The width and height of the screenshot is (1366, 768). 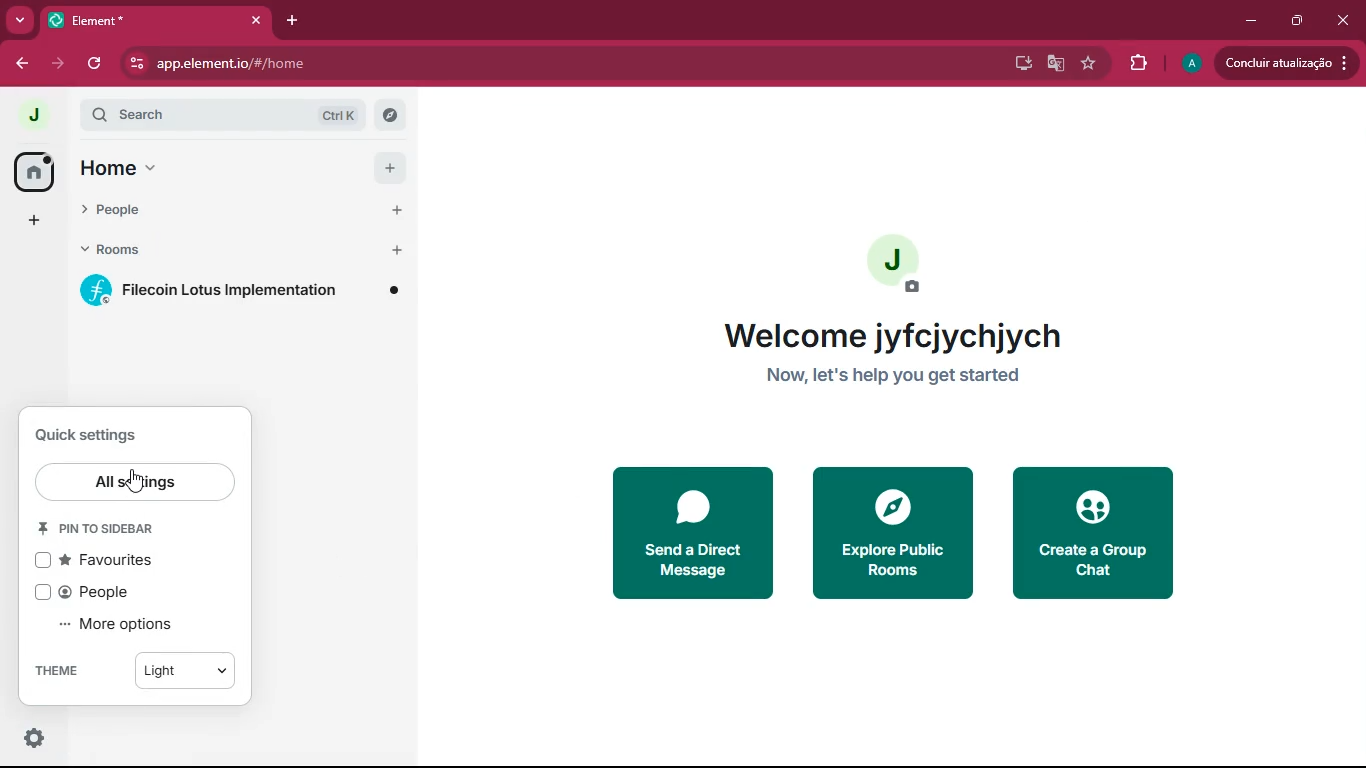 What do you see at coordinates (32, 172) in the screenshot?
I see `home` at bounding box center [32, 172].